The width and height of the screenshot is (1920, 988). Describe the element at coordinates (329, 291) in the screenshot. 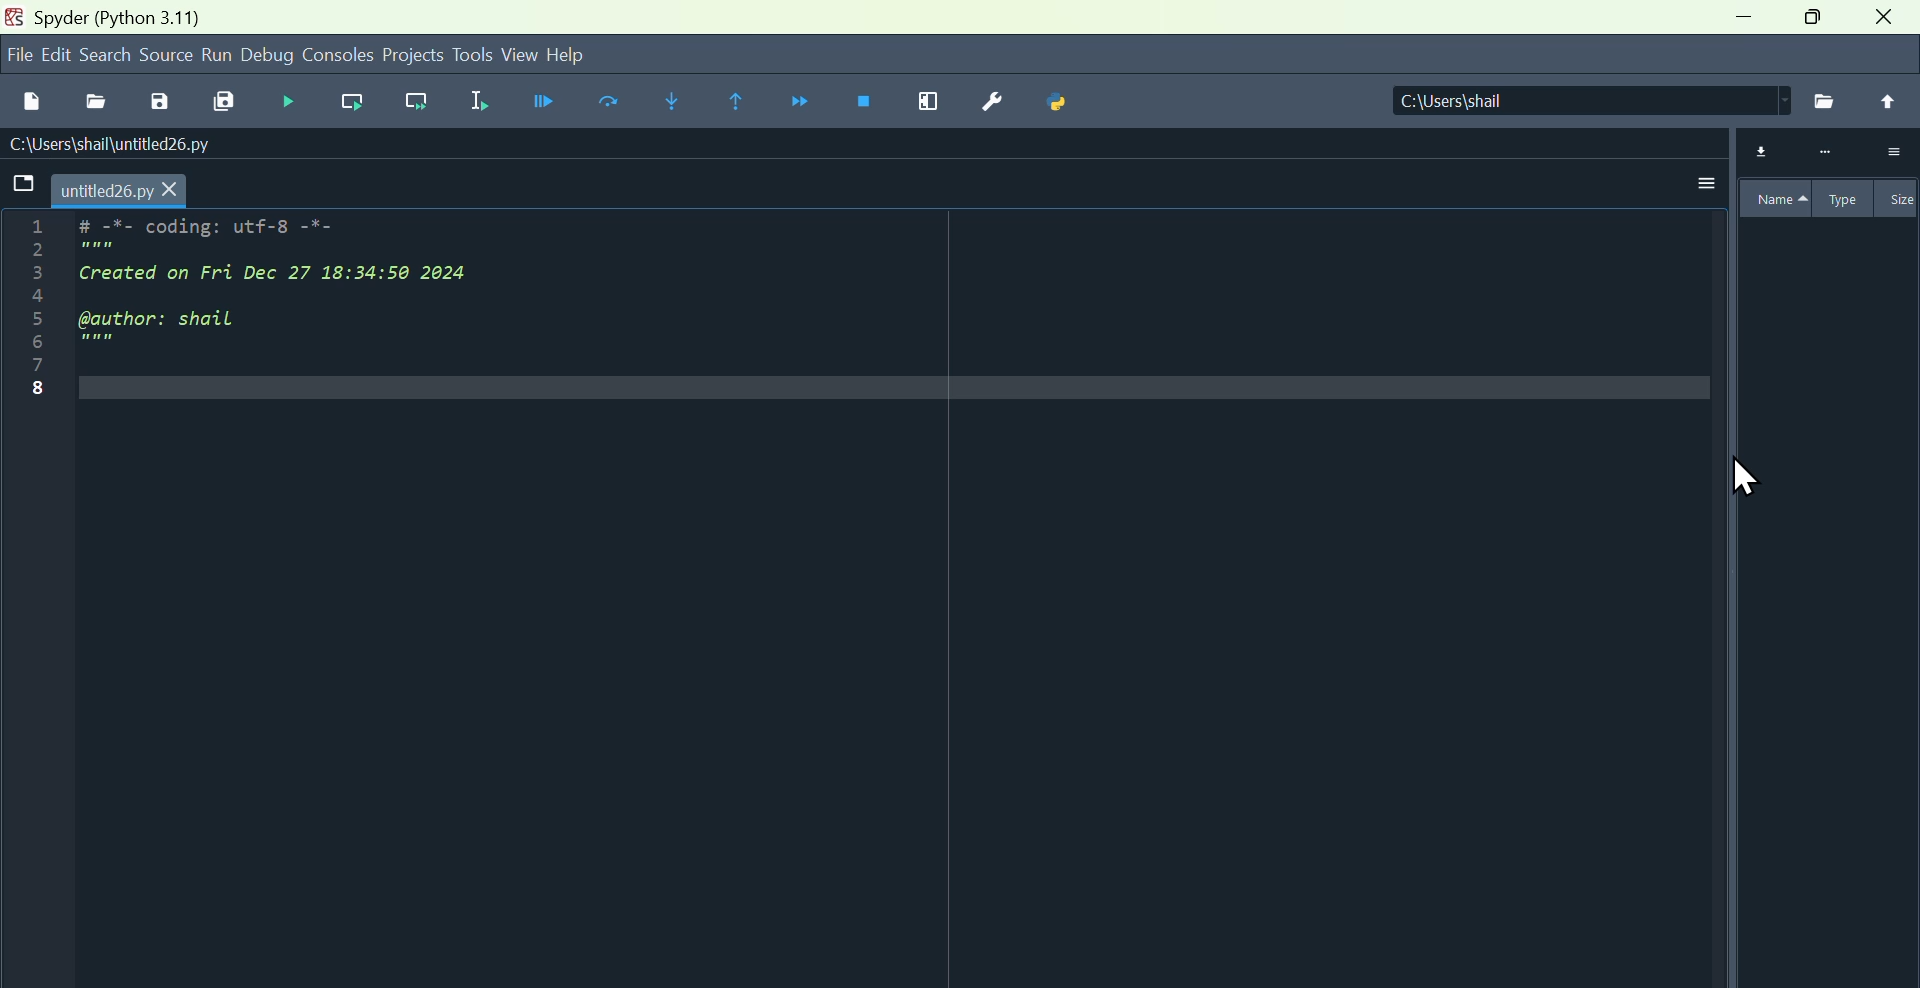

I see `# -*- coding: utf-8 -*-
Created on Fri Dec 27 18:34:50 2024
@author: shail` at that location.